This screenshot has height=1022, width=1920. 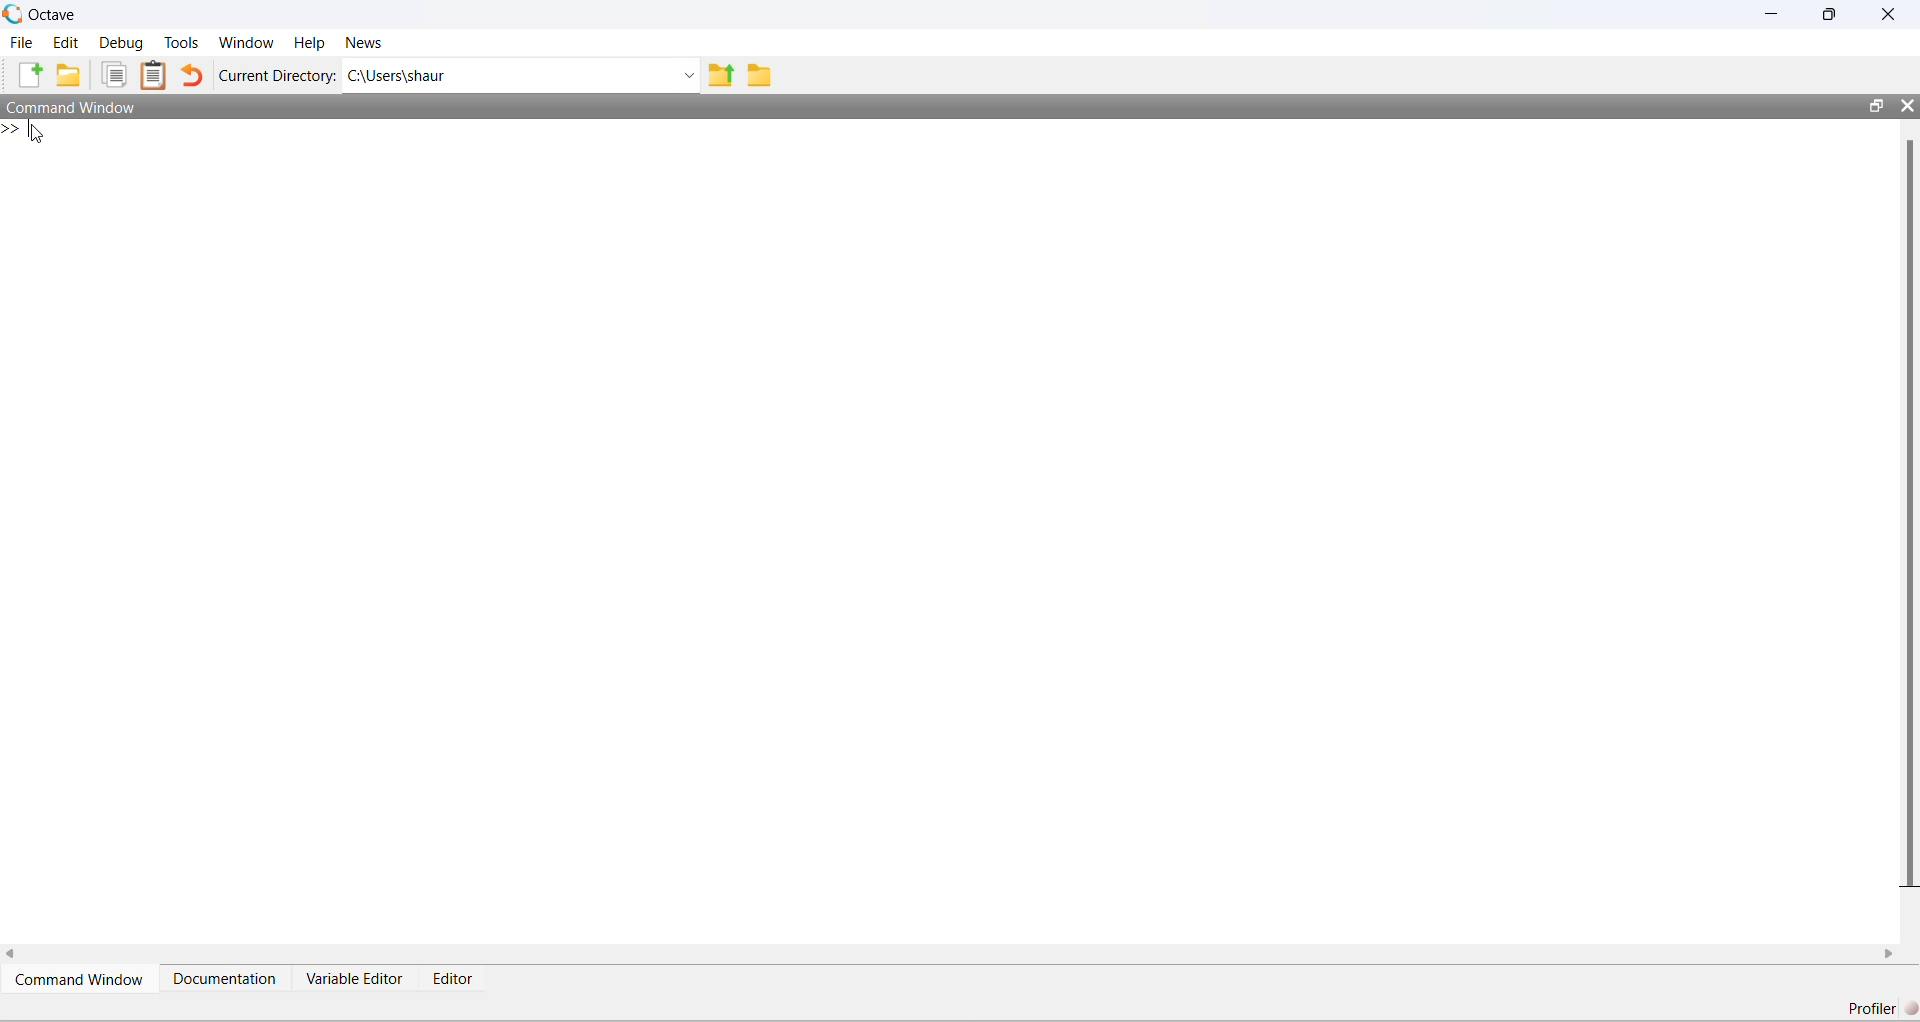 I want to click on One directory up, so click(x=721, y=74).